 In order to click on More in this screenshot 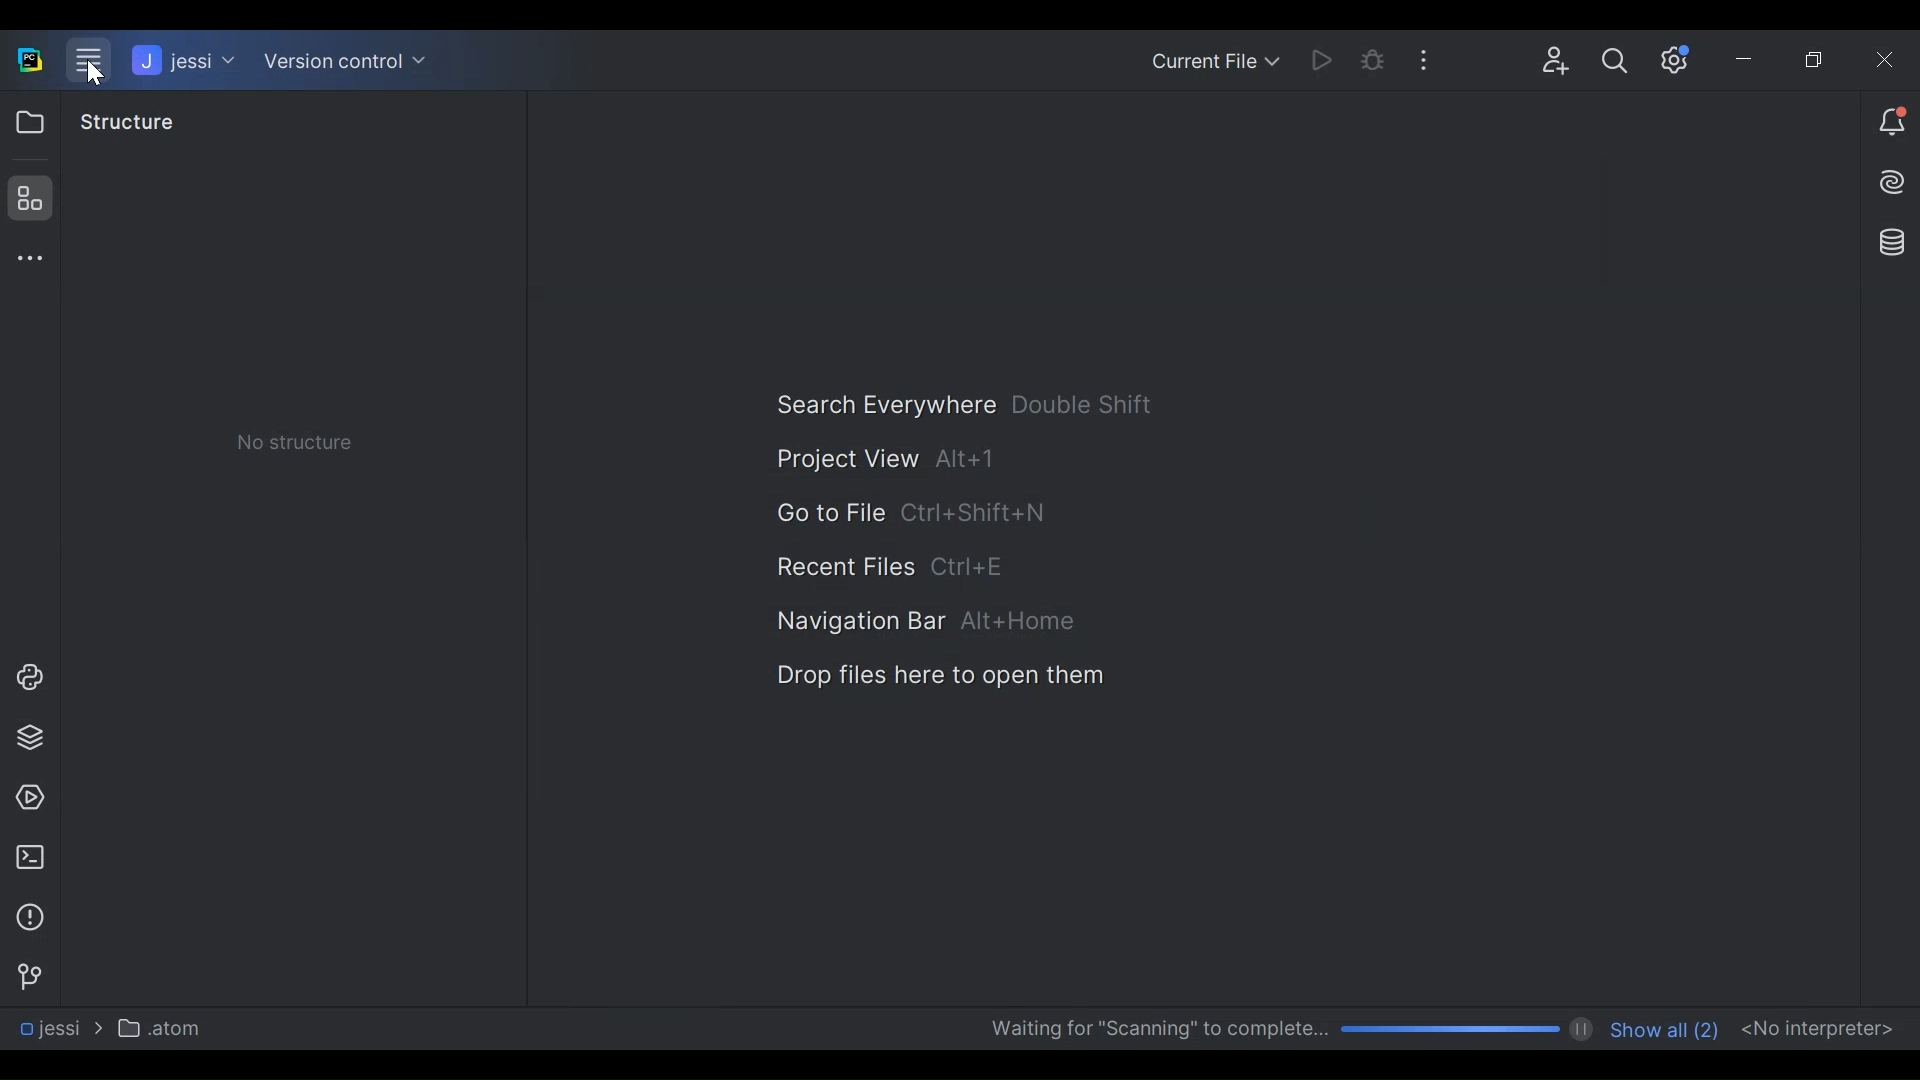, I will do `click(1425, 61)`.